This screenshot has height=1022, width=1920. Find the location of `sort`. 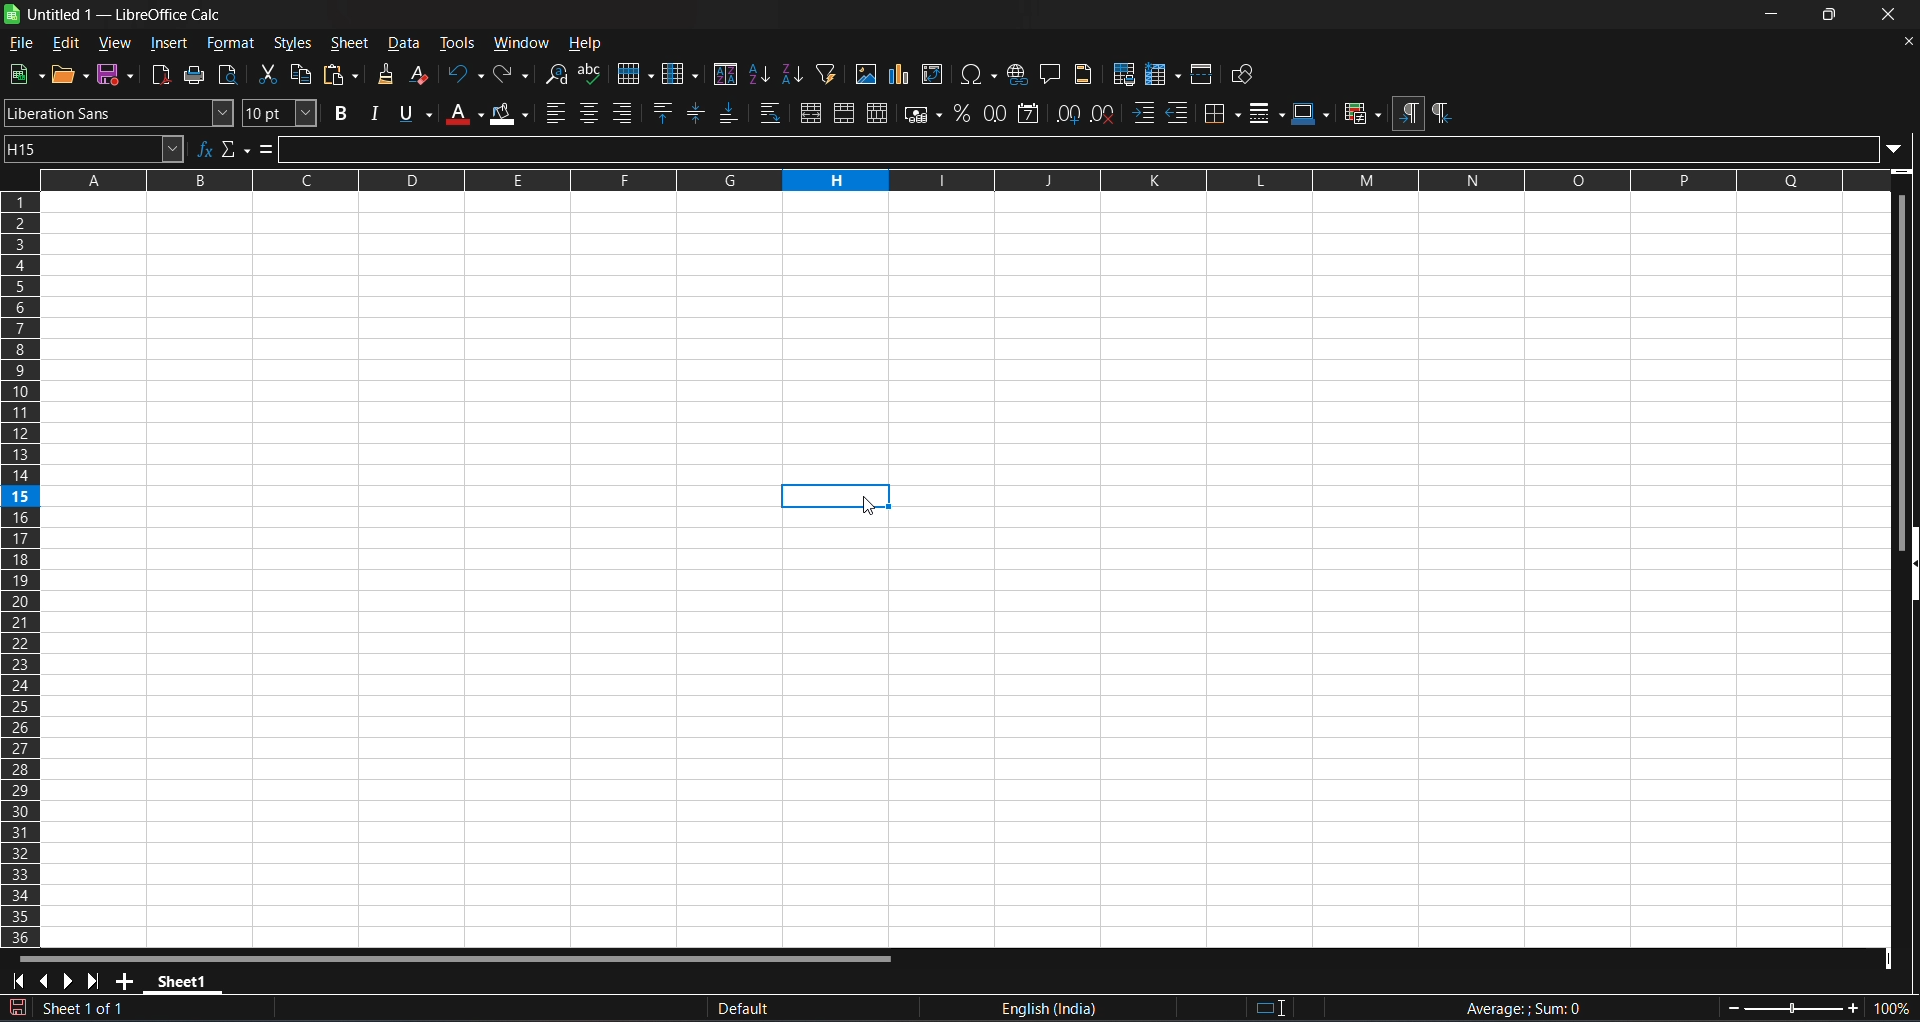

sort is located at coordinates (725, 73).